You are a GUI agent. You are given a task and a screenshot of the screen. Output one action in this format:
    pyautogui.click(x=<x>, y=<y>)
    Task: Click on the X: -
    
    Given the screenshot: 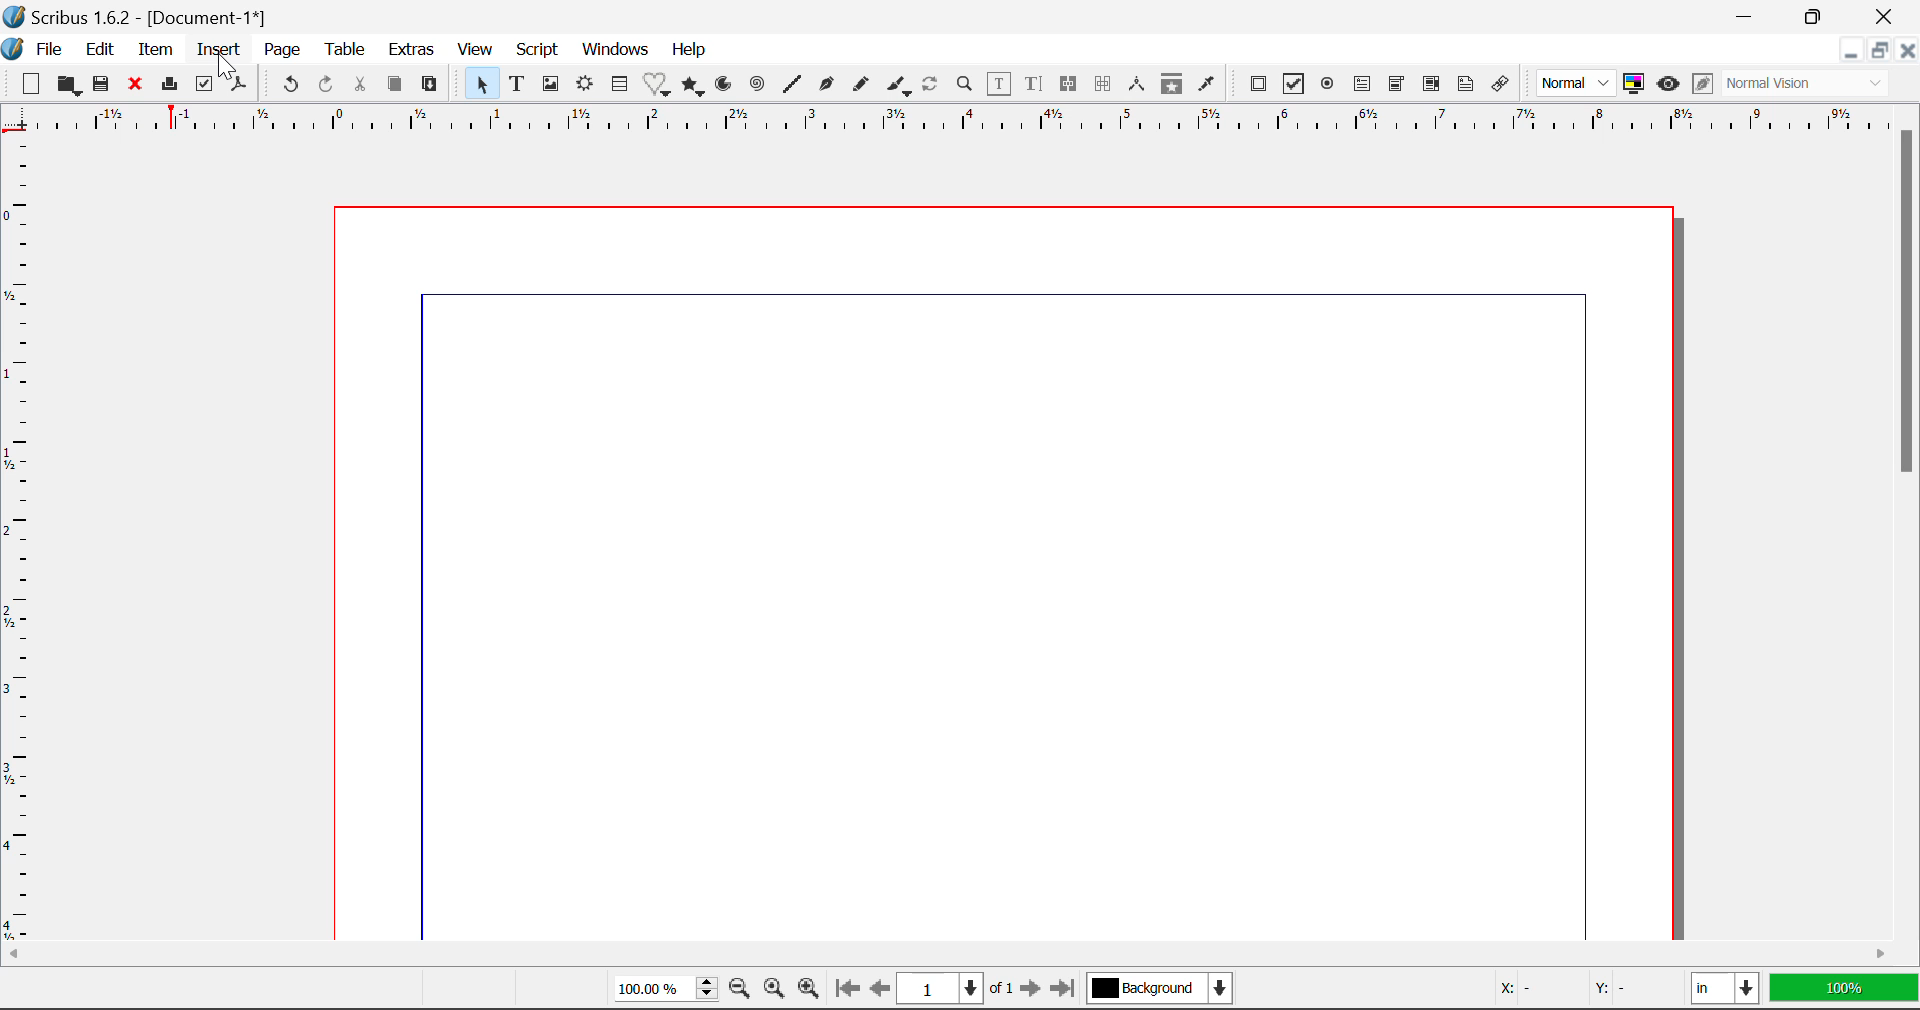 What is the action you would take?
    pyautogui.click(x=1534, y=985)
    